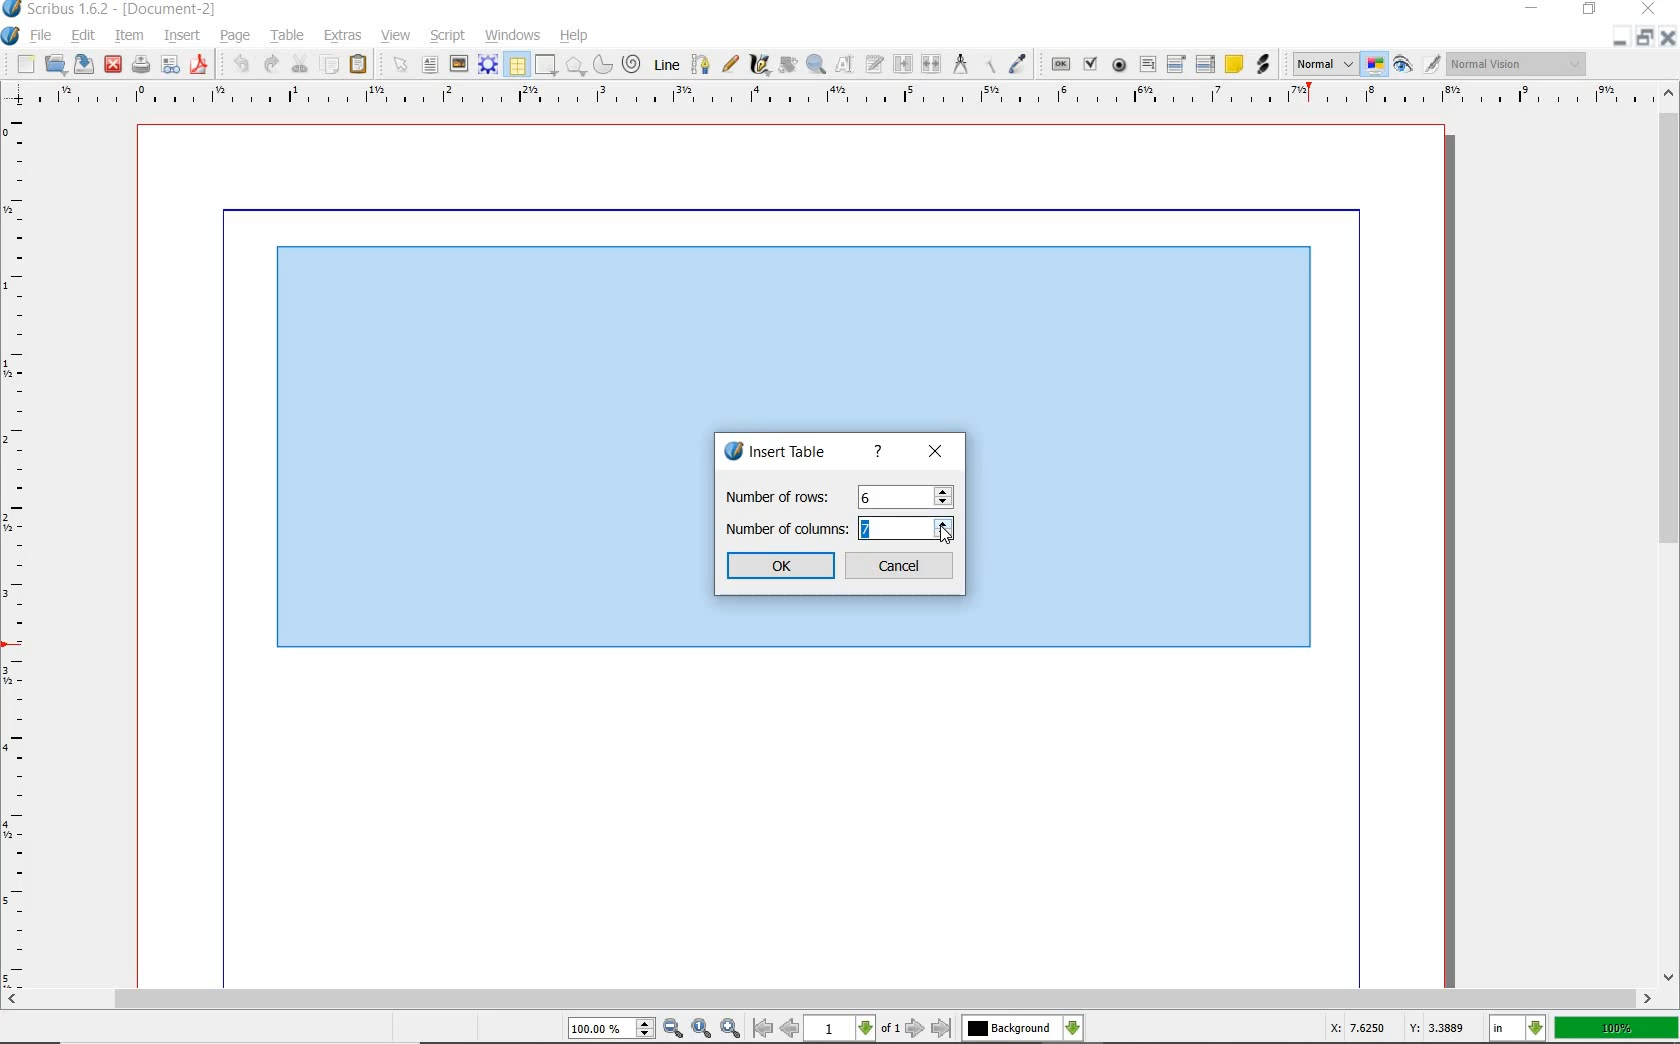 This screenshot has width=1680, height=1044. What do you see at coordinates (1147, 65) in the screenshot?
I see `pdf text field` at bounding box center [1147, 65].